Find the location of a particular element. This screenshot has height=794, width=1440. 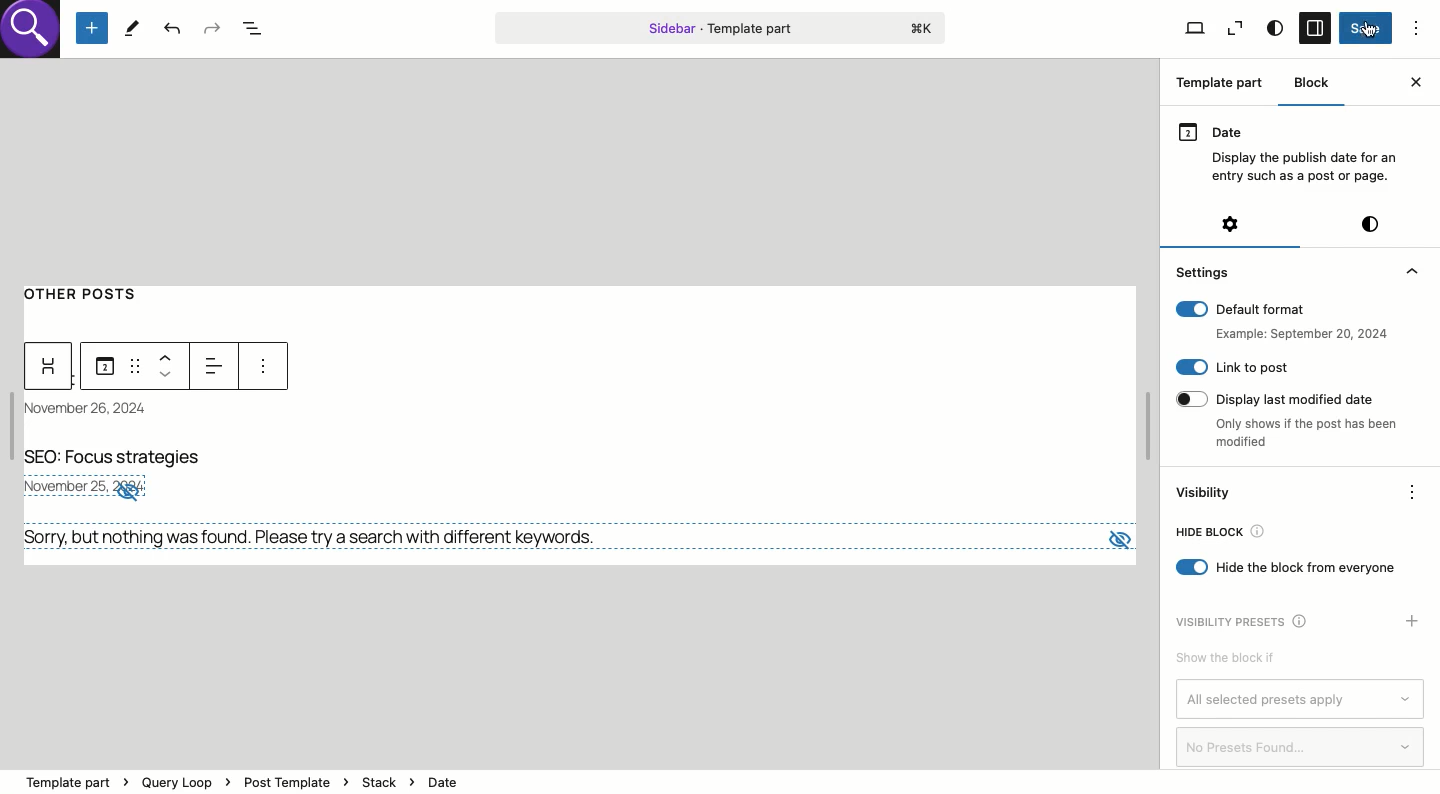

Add is located at coordinates (1413, 621).